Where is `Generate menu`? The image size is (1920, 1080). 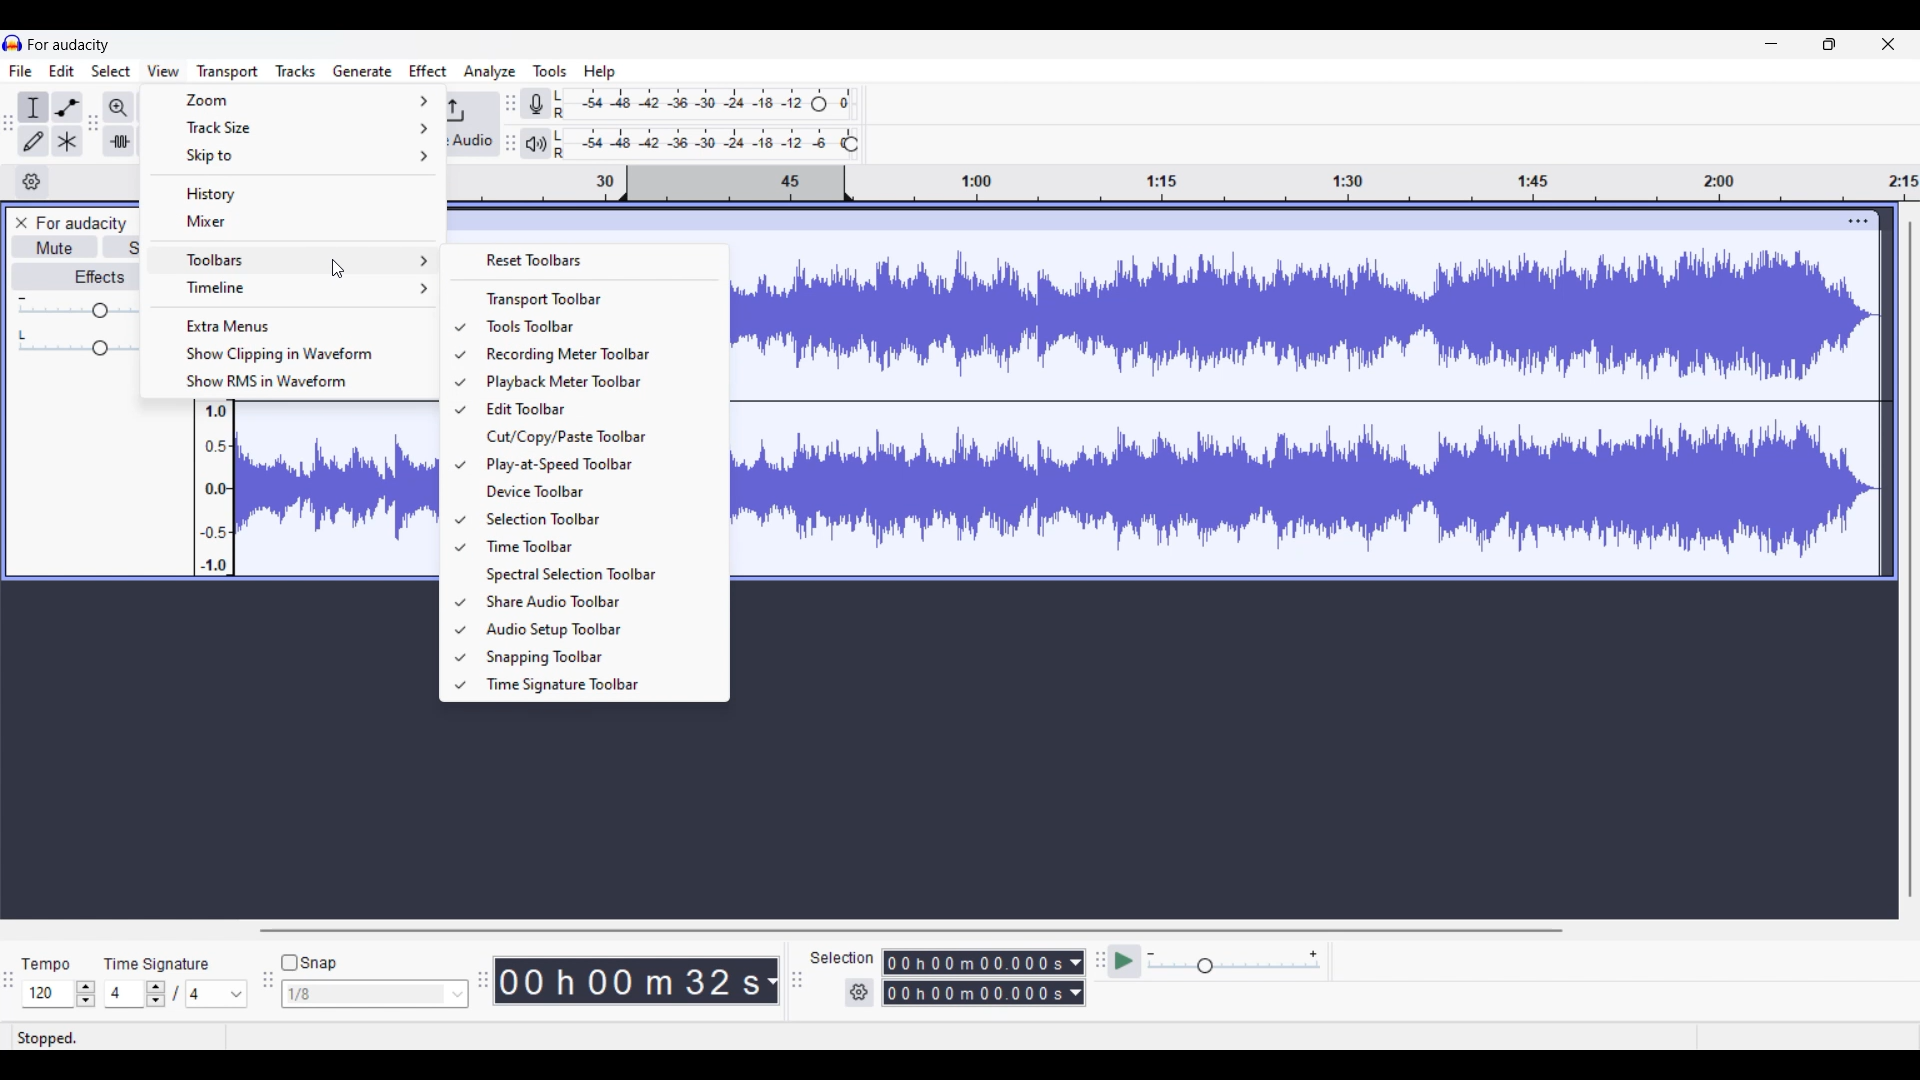
Generate menu is located at coordinates (363, 71).